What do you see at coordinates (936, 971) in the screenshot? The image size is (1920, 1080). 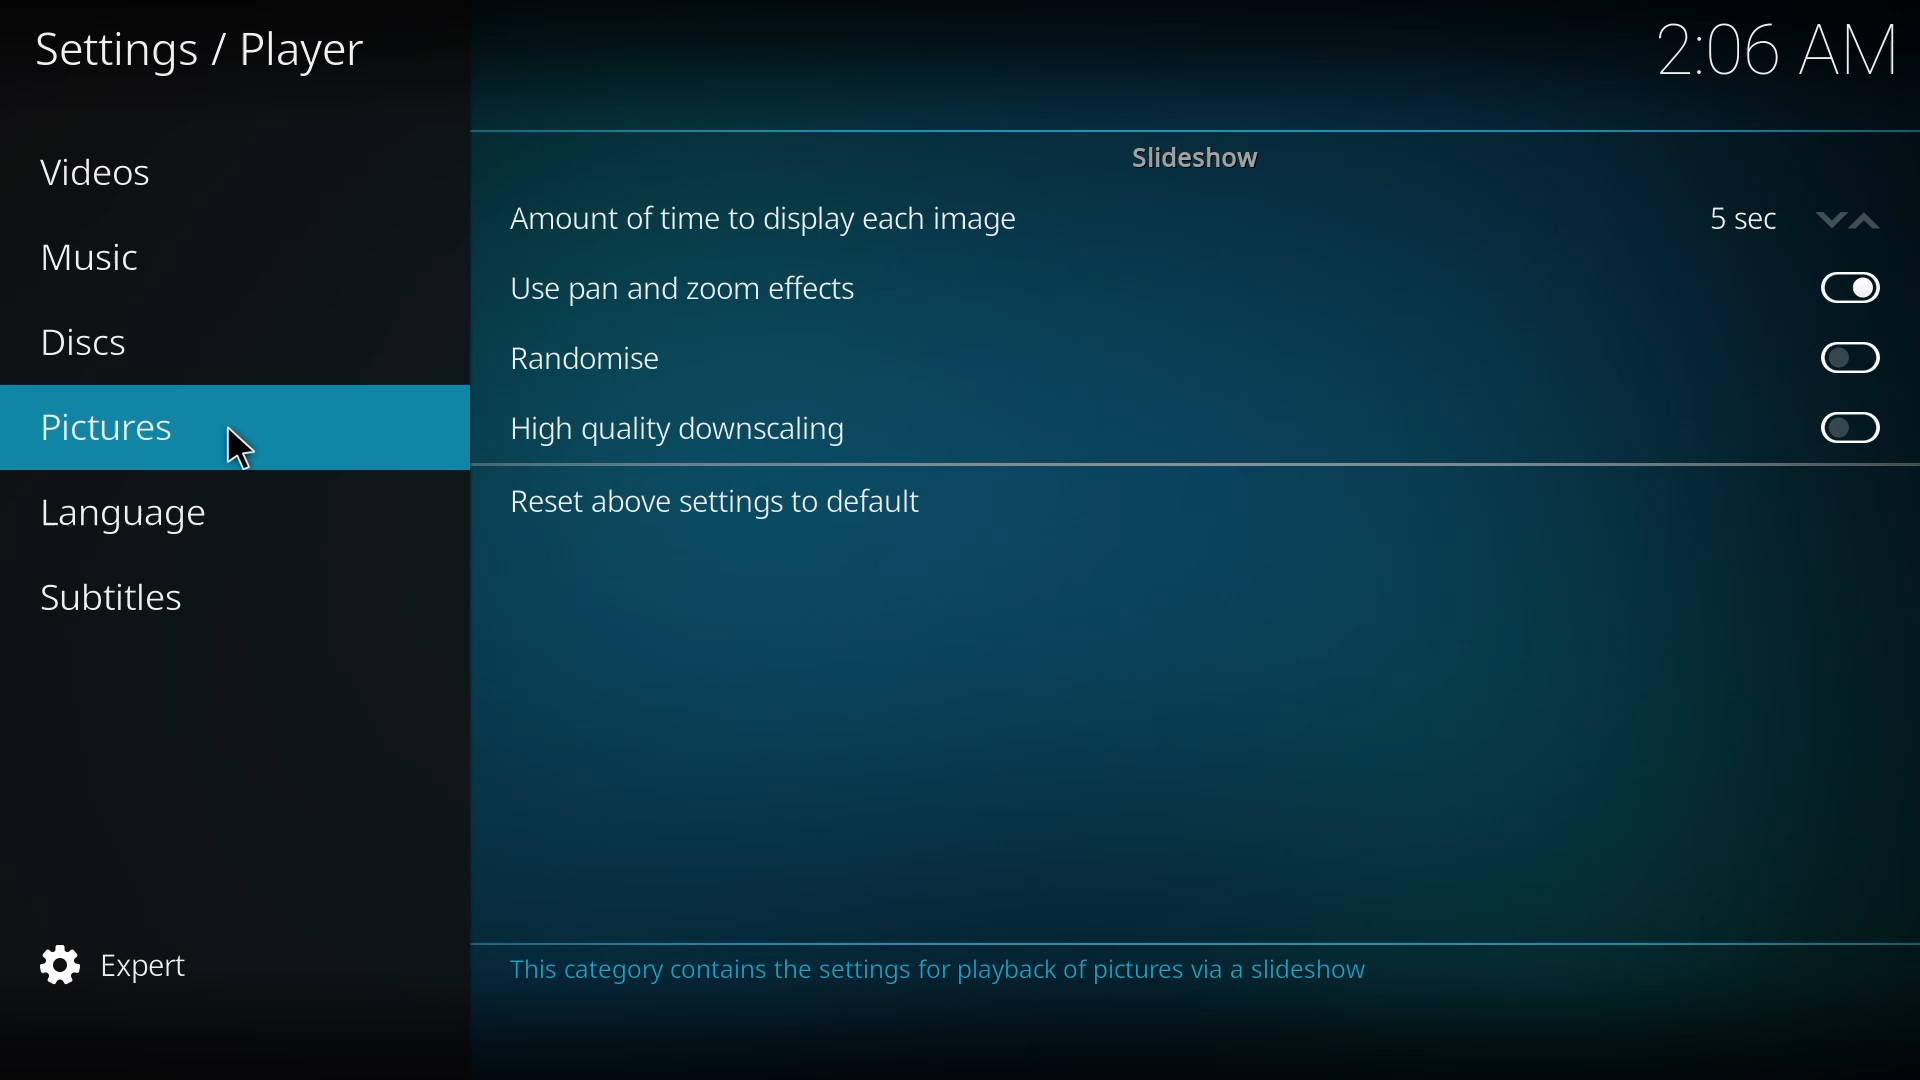 I see `info` at bounding box center [936, 971].